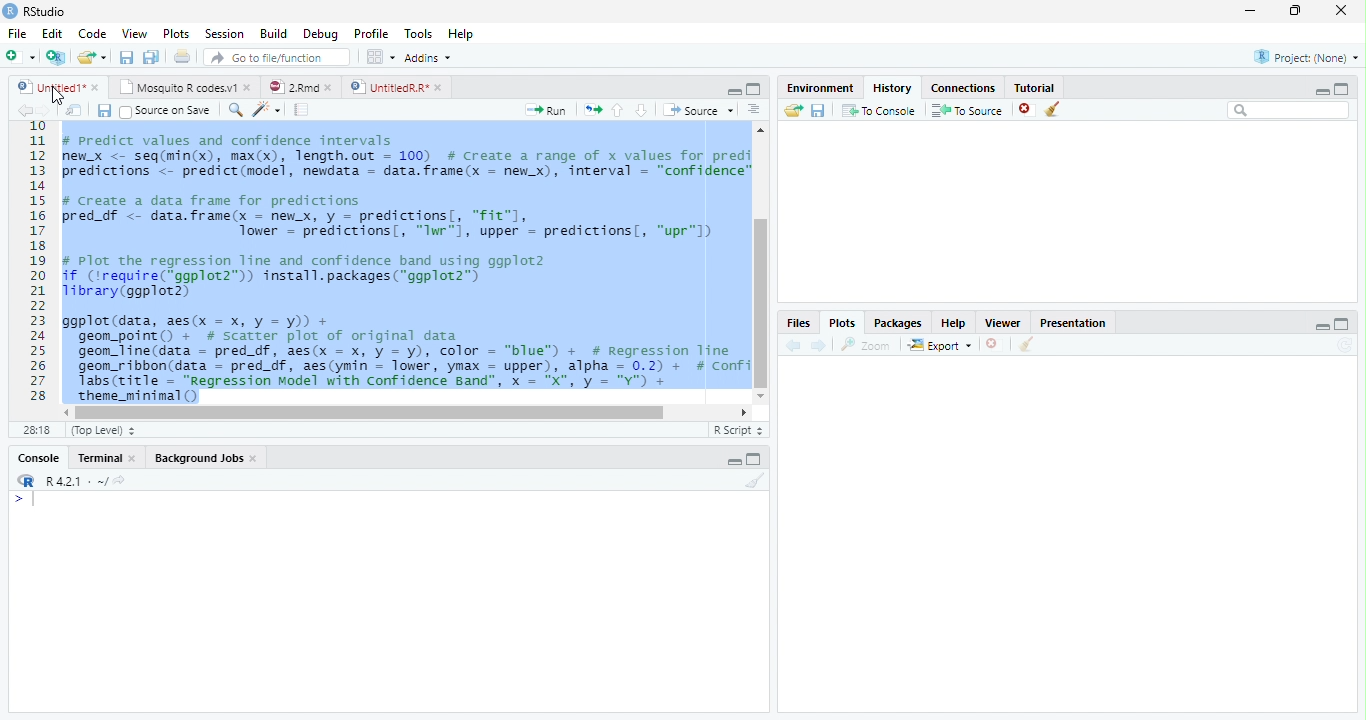 The width and height of the screenshot is (1366, 720). Describe the element at coordinates (421, 34) in the screenshot. I see `Tools` at that location.